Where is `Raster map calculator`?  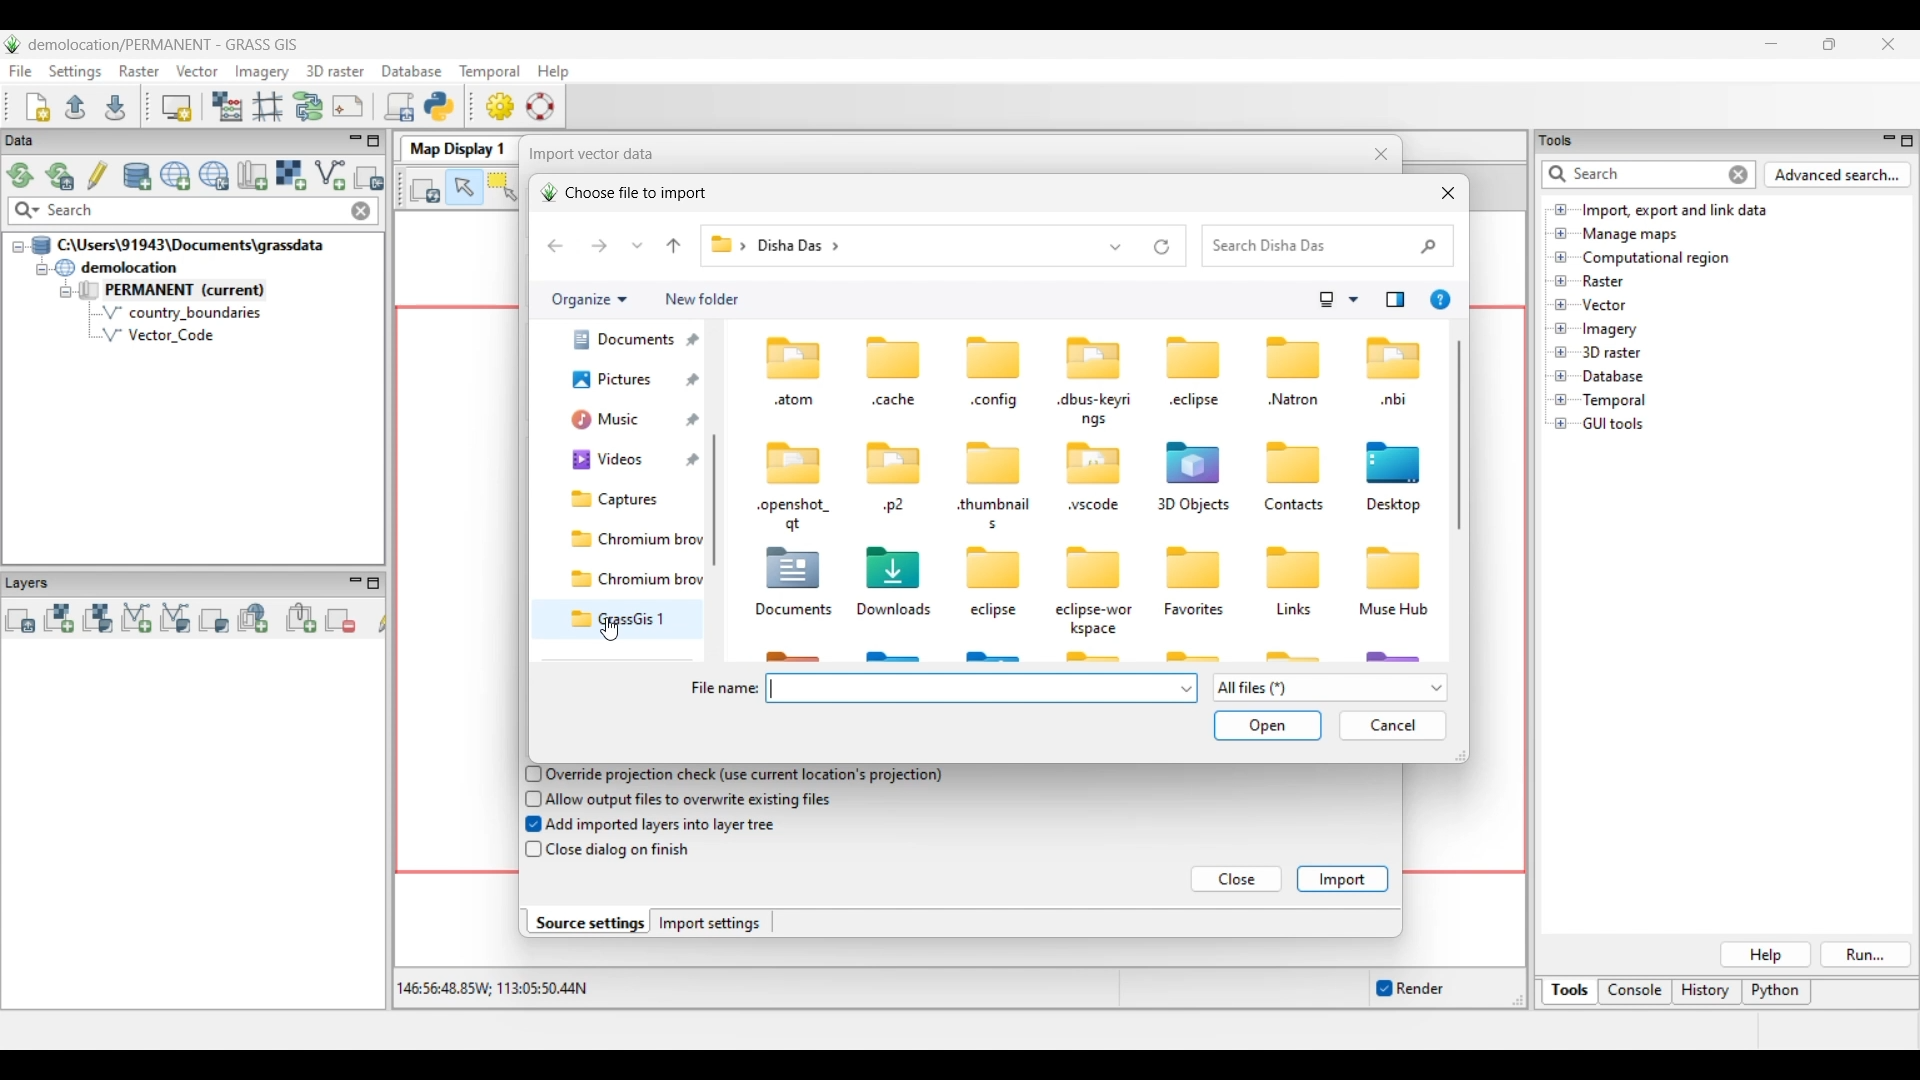
Raster map calculator is located at coordinates (227, 106).